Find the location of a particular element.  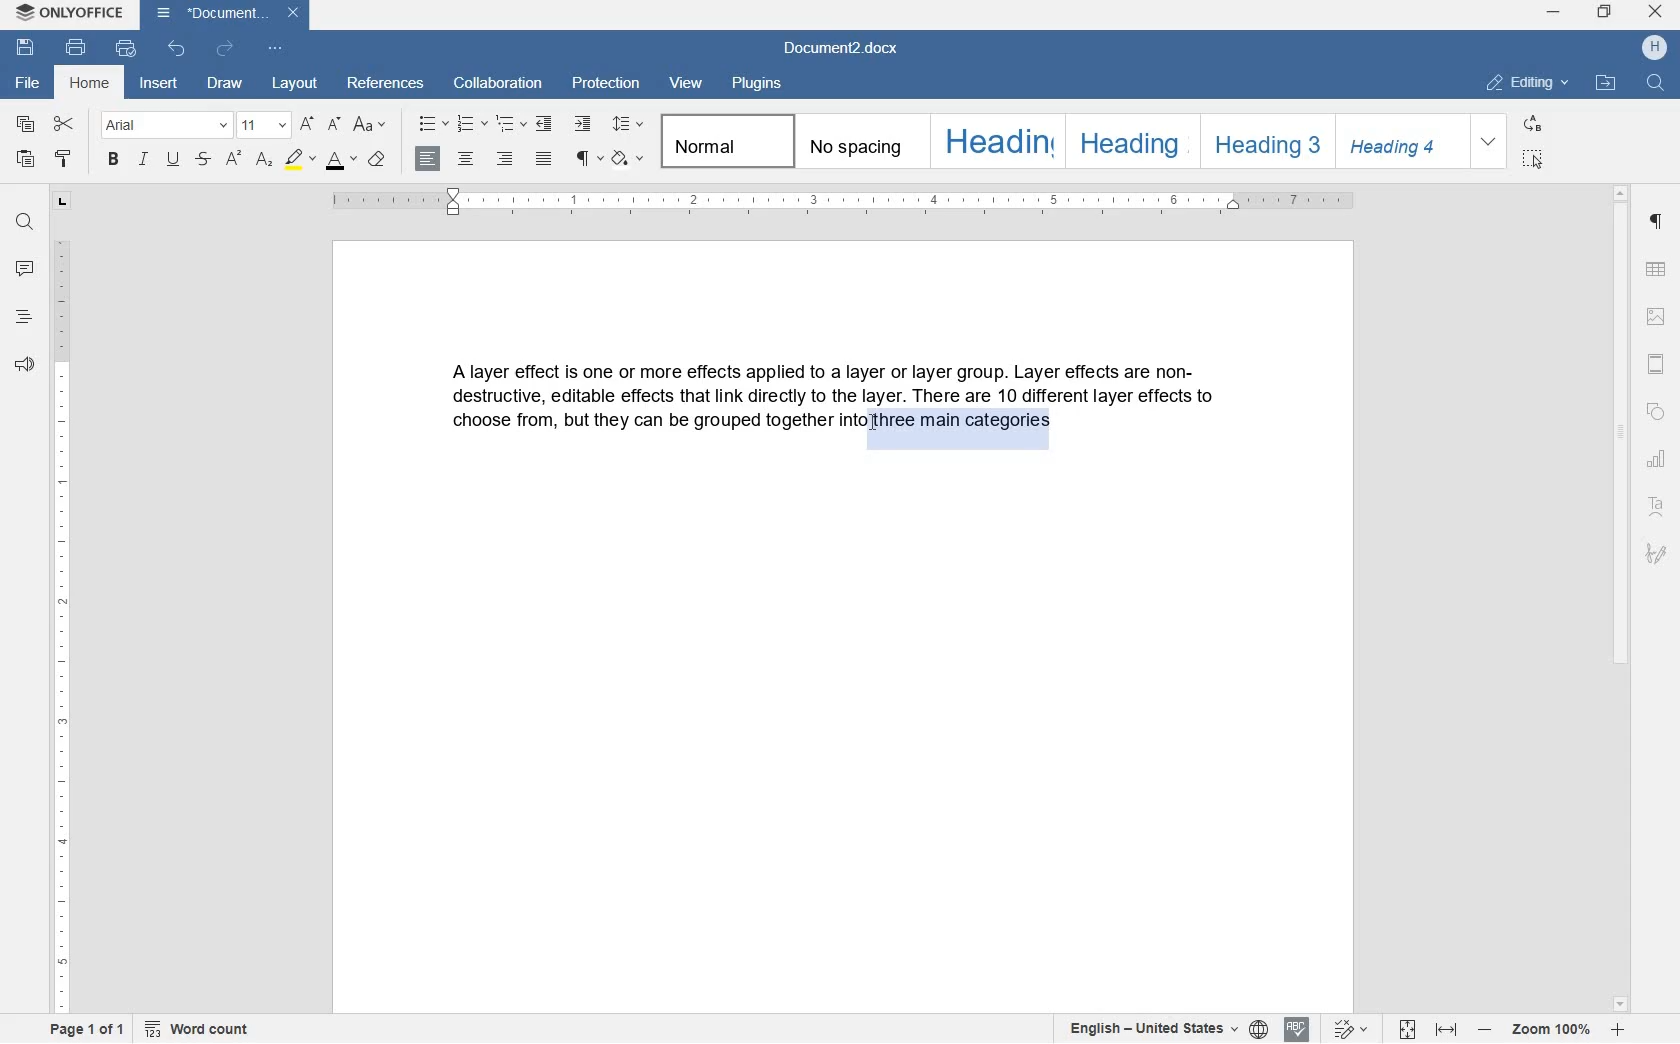

text change is located at coordinates (1347, 1030).